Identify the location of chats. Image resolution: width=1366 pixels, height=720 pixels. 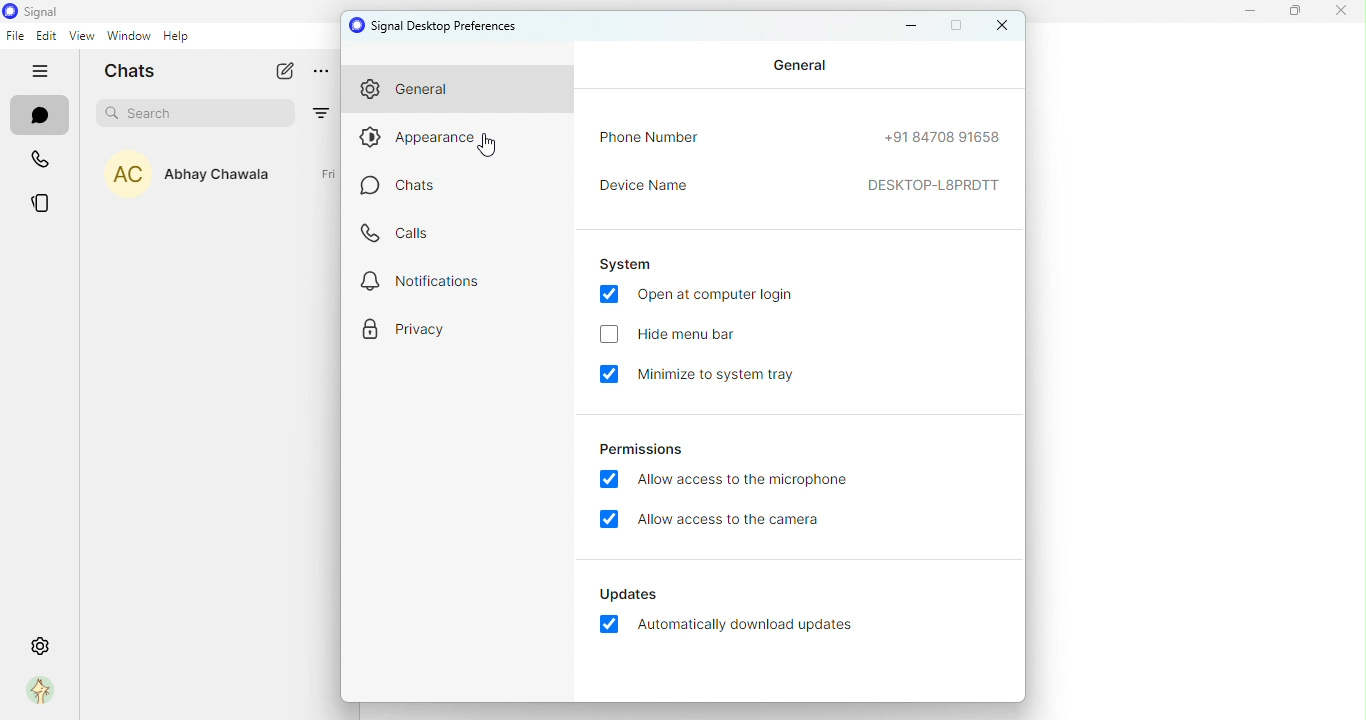
(138, 74).